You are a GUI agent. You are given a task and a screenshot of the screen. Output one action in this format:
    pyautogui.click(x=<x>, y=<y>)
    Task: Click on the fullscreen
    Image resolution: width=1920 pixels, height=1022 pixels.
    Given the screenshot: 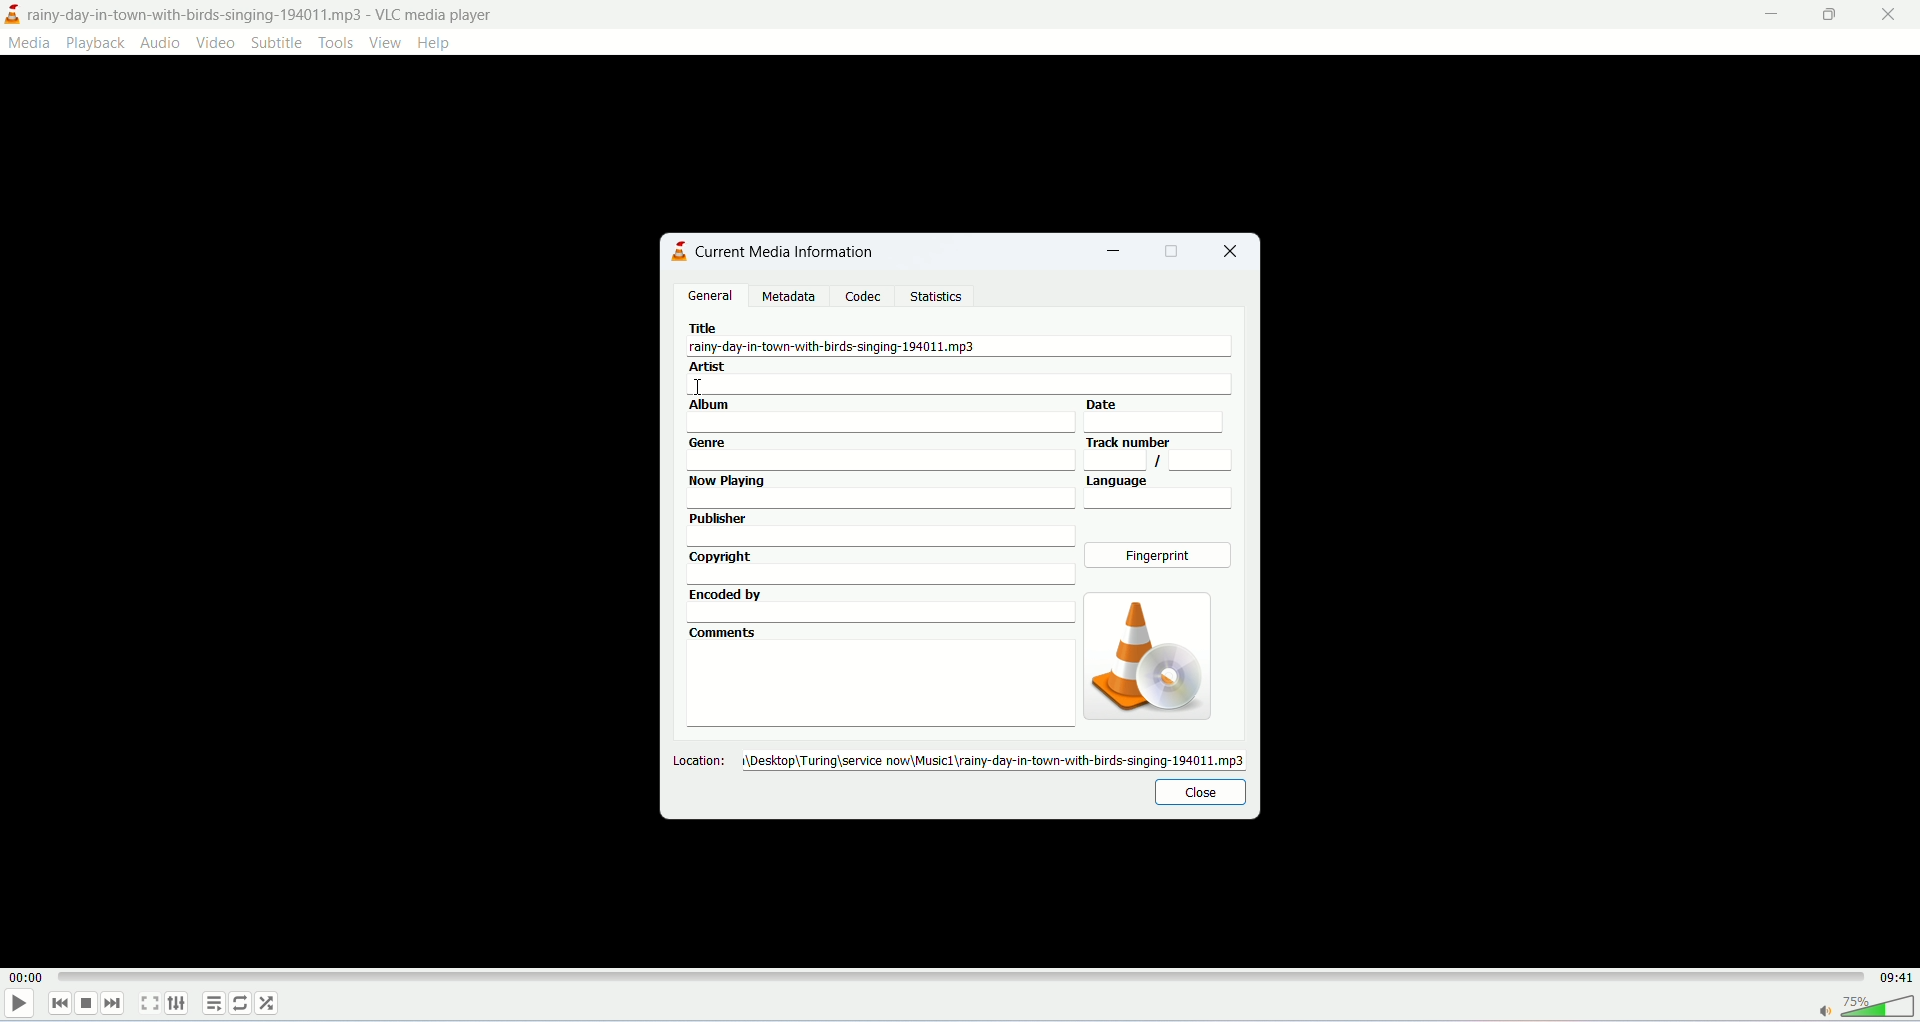 What is the action you would take?
    pyautogui.click(x=153, y=1001)
    